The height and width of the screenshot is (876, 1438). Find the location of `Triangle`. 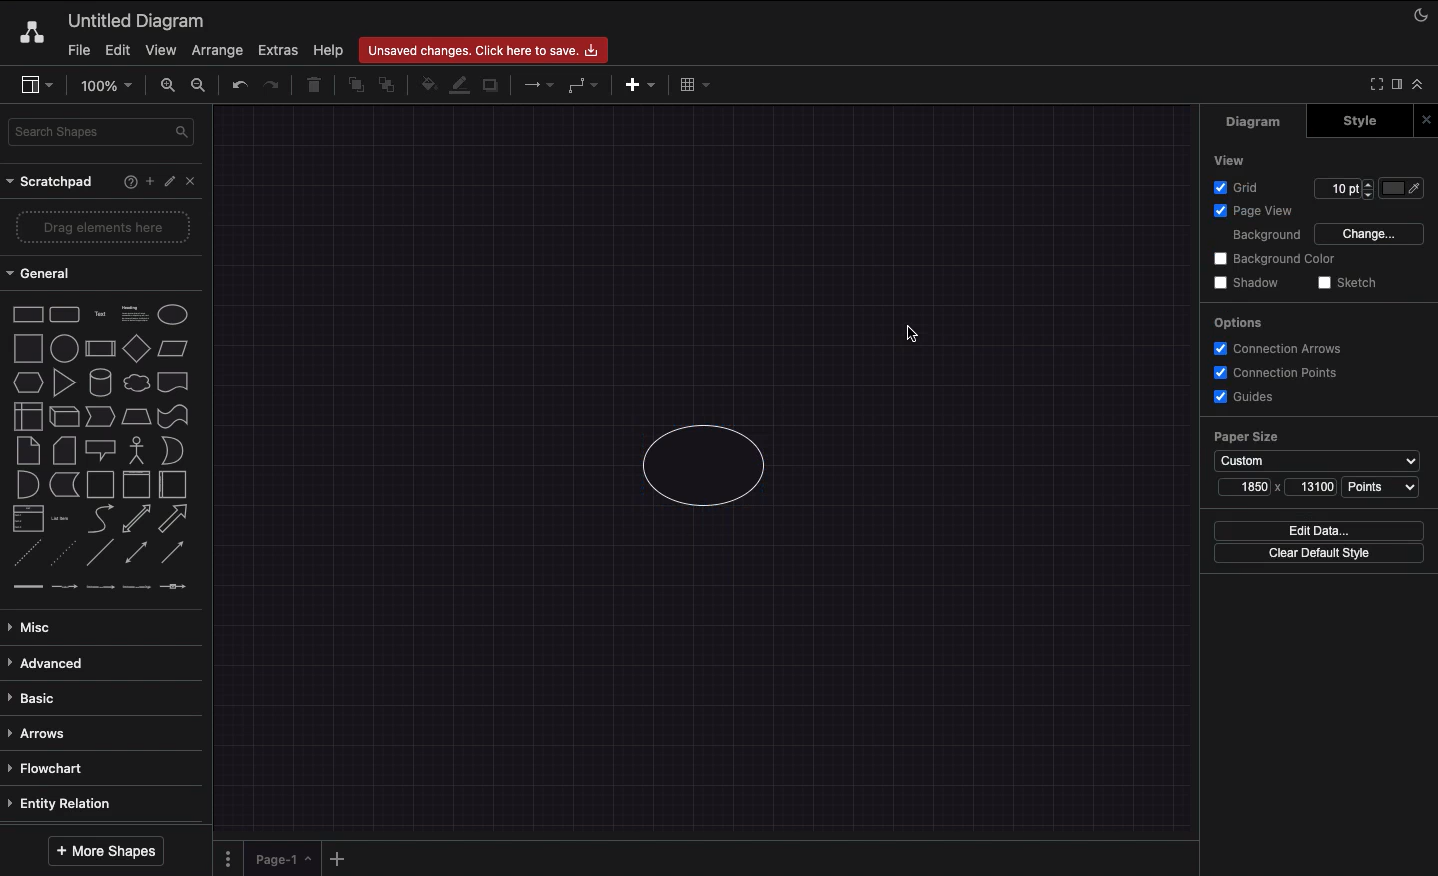

Triangle is located at coordinates (64, 382).